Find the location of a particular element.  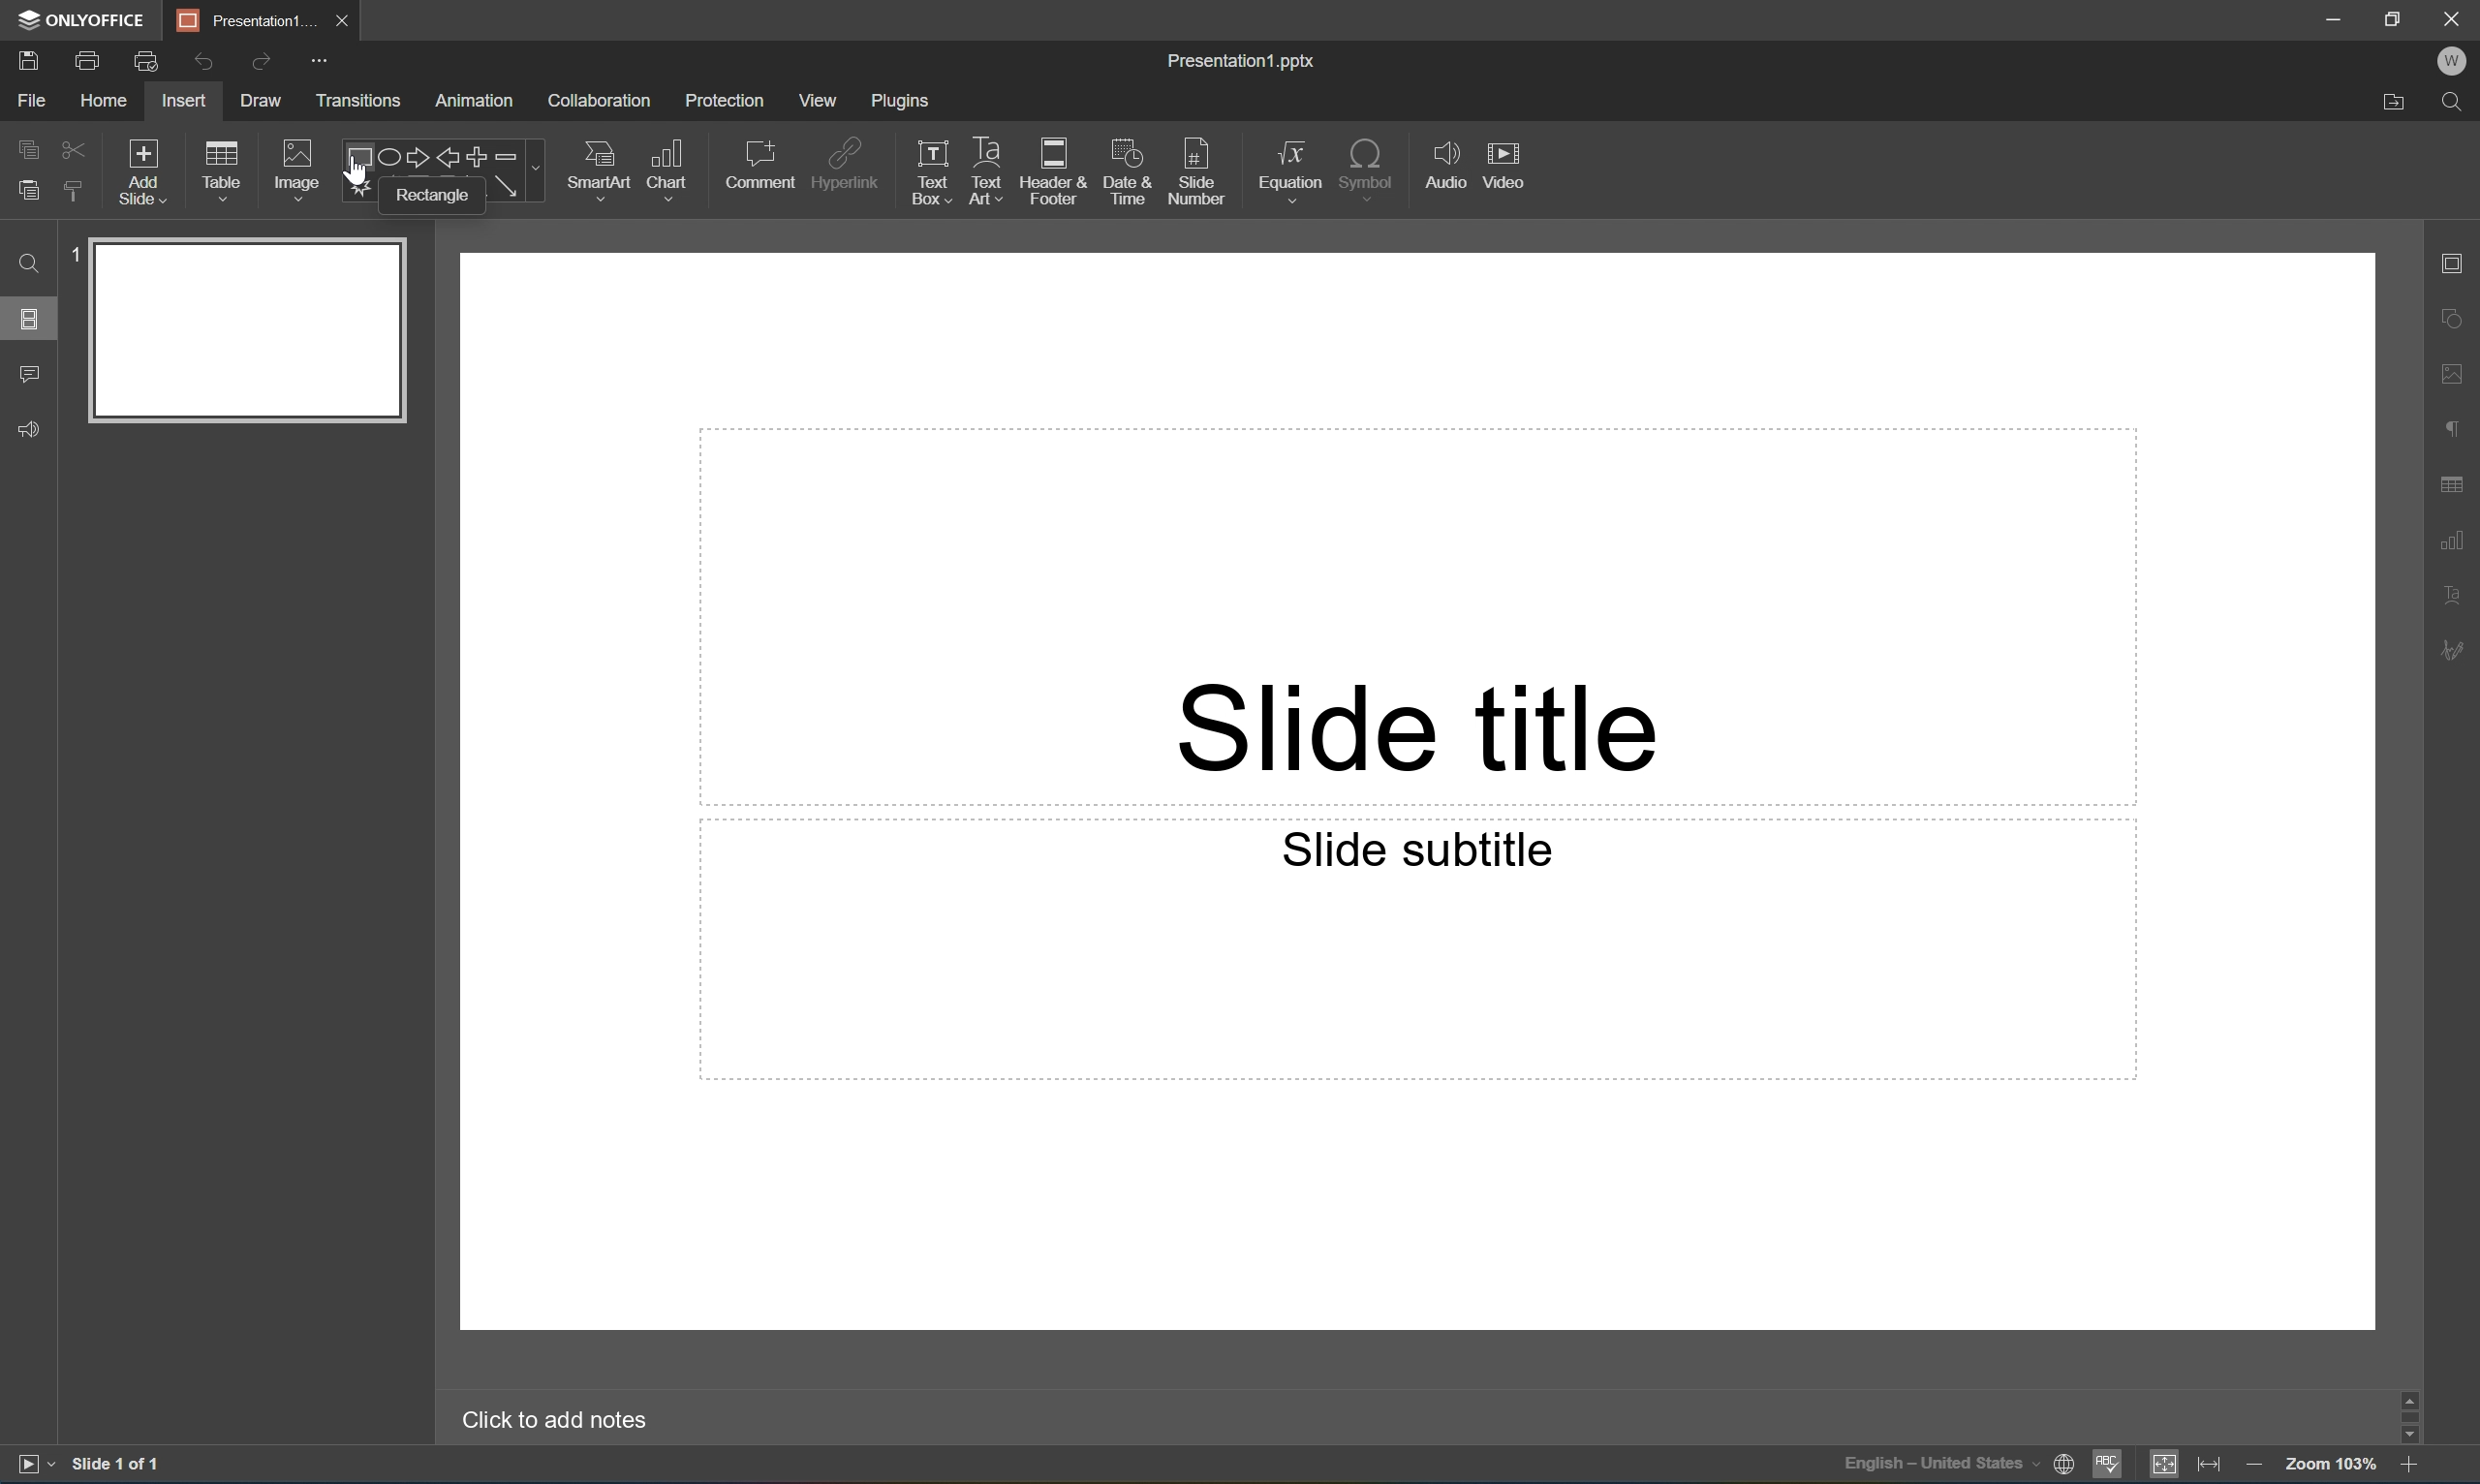

Left arrow is located at coordinates (448, 159).